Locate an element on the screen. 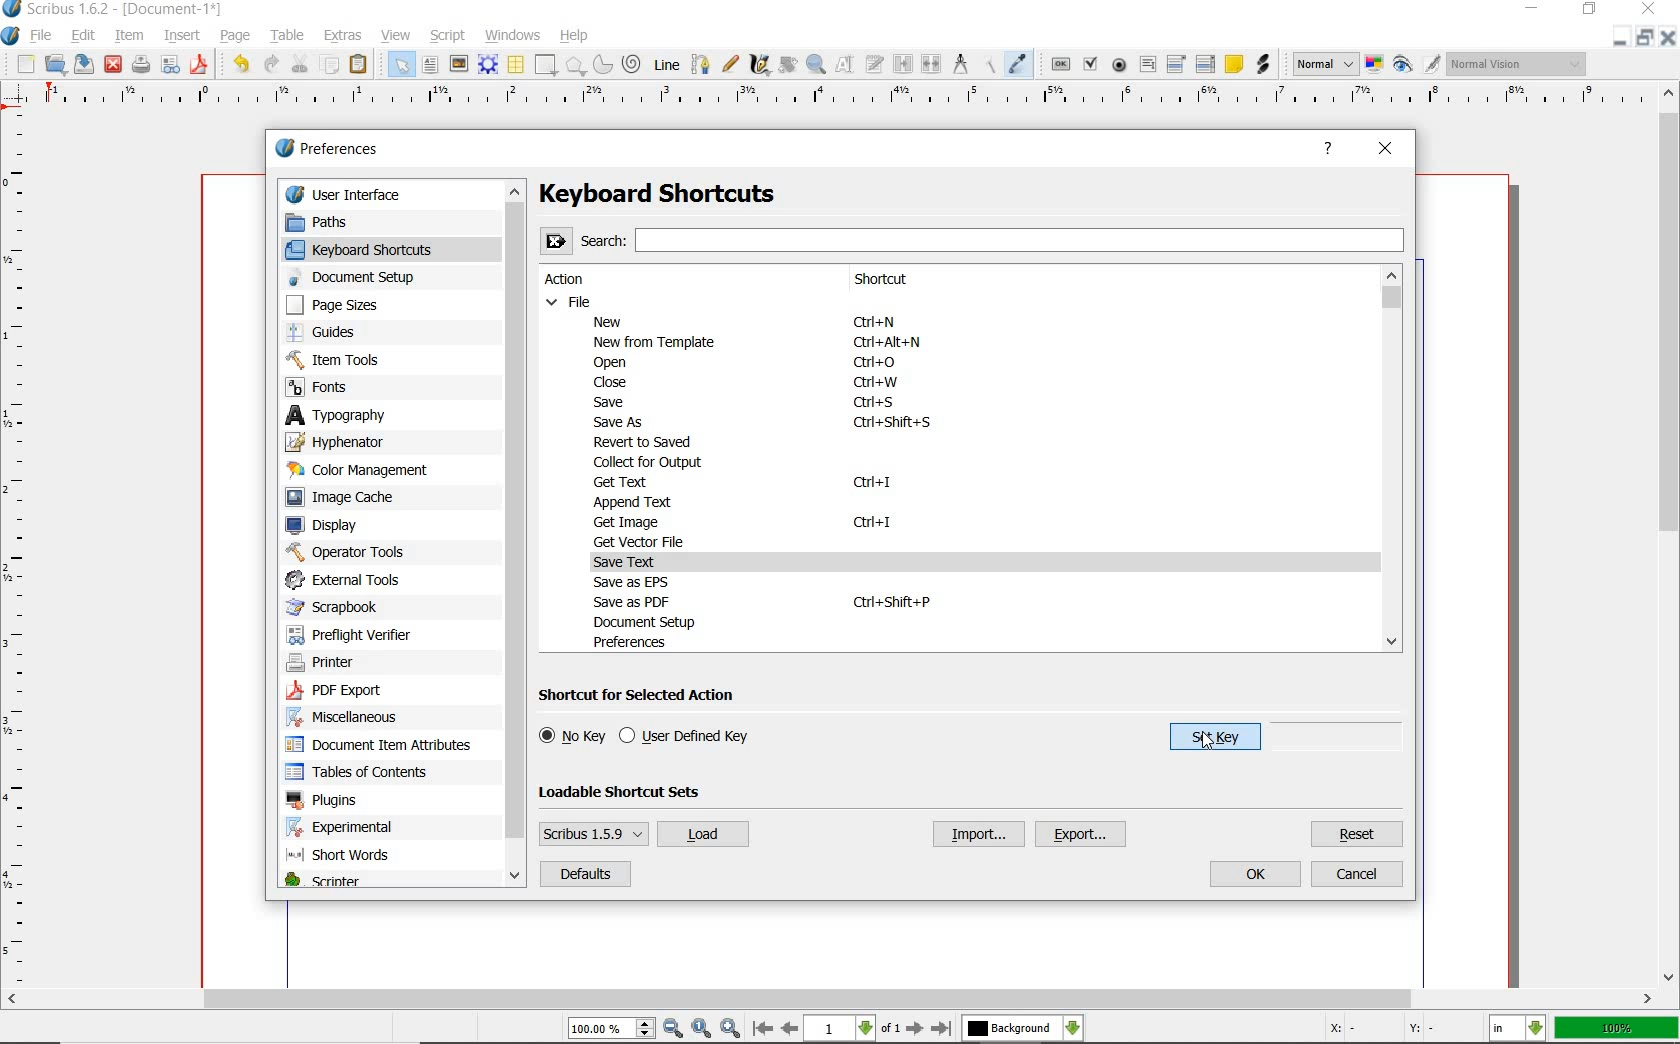 The height and width of the screenshot is (1044, 1680). Ctrl + I is located at coordinates (872, 484).